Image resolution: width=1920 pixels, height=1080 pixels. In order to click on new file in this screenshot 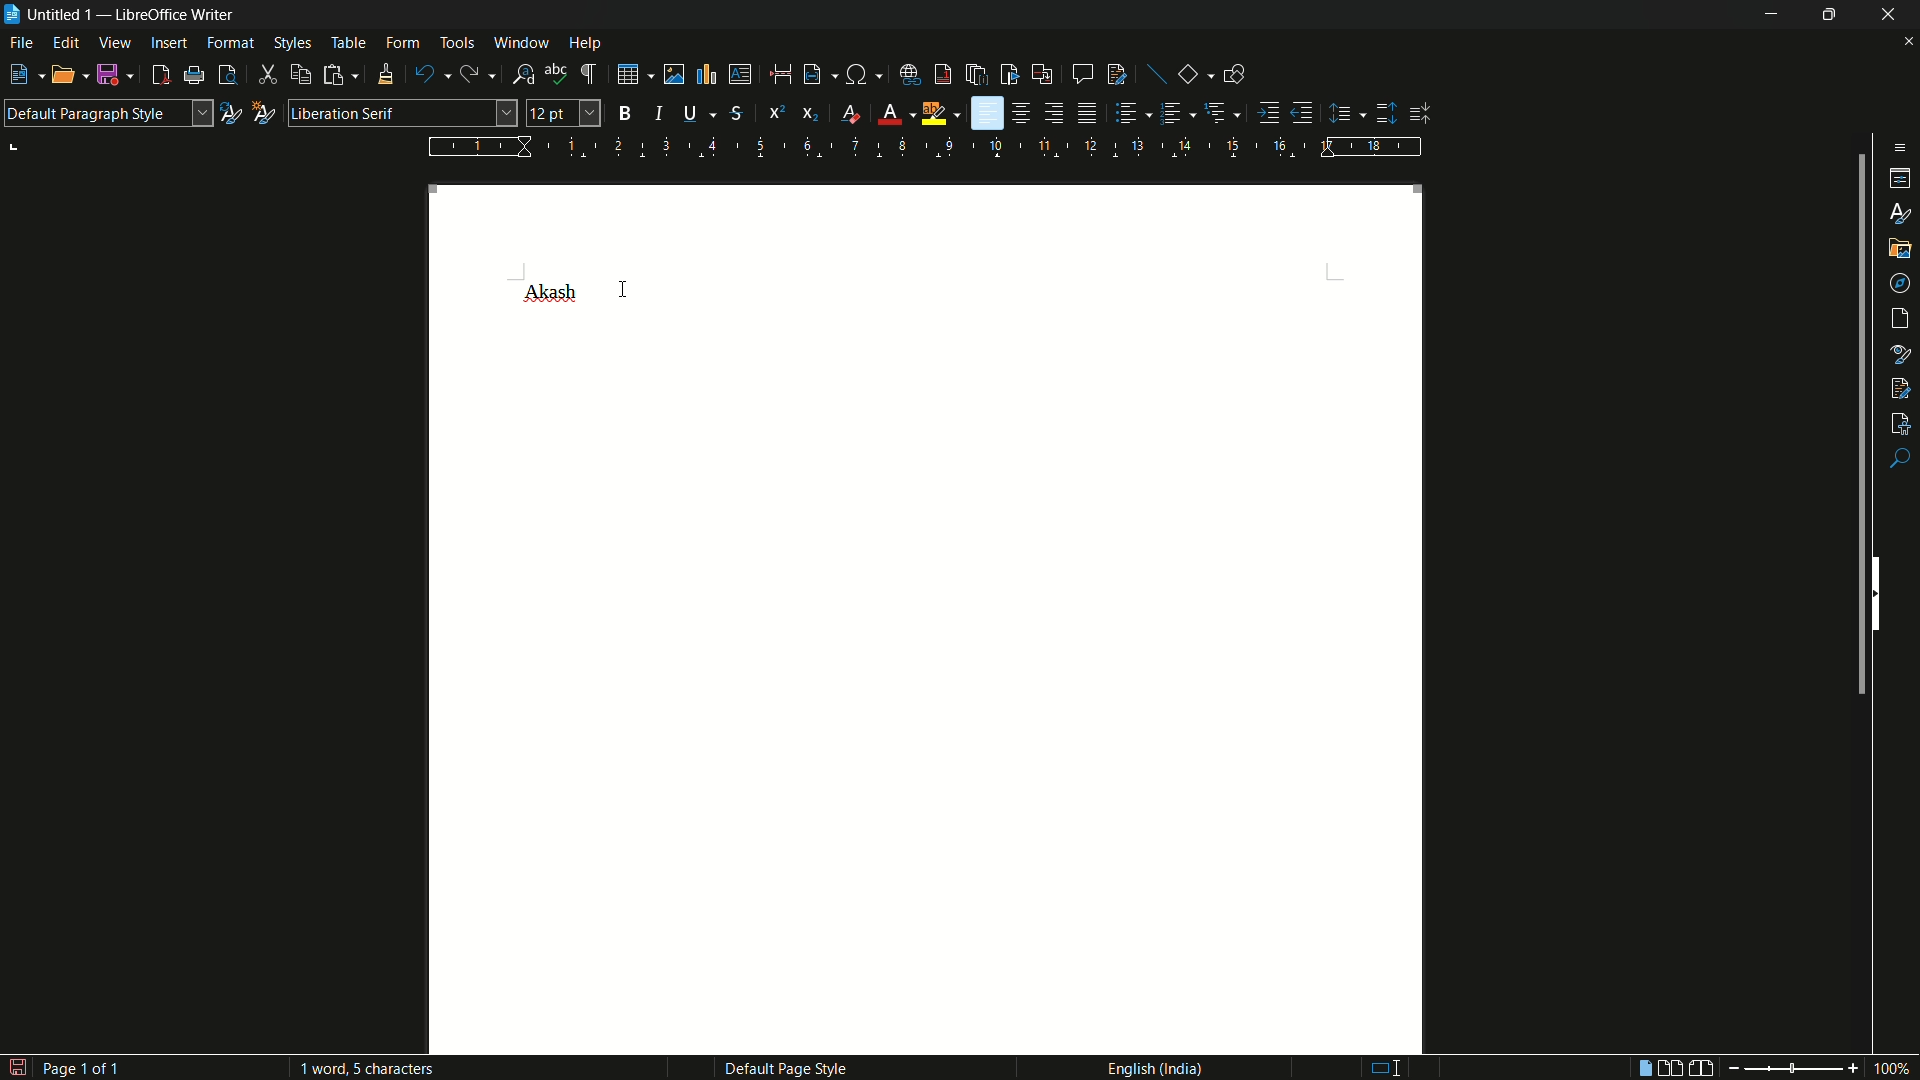, I will do `click(18, 75)`.